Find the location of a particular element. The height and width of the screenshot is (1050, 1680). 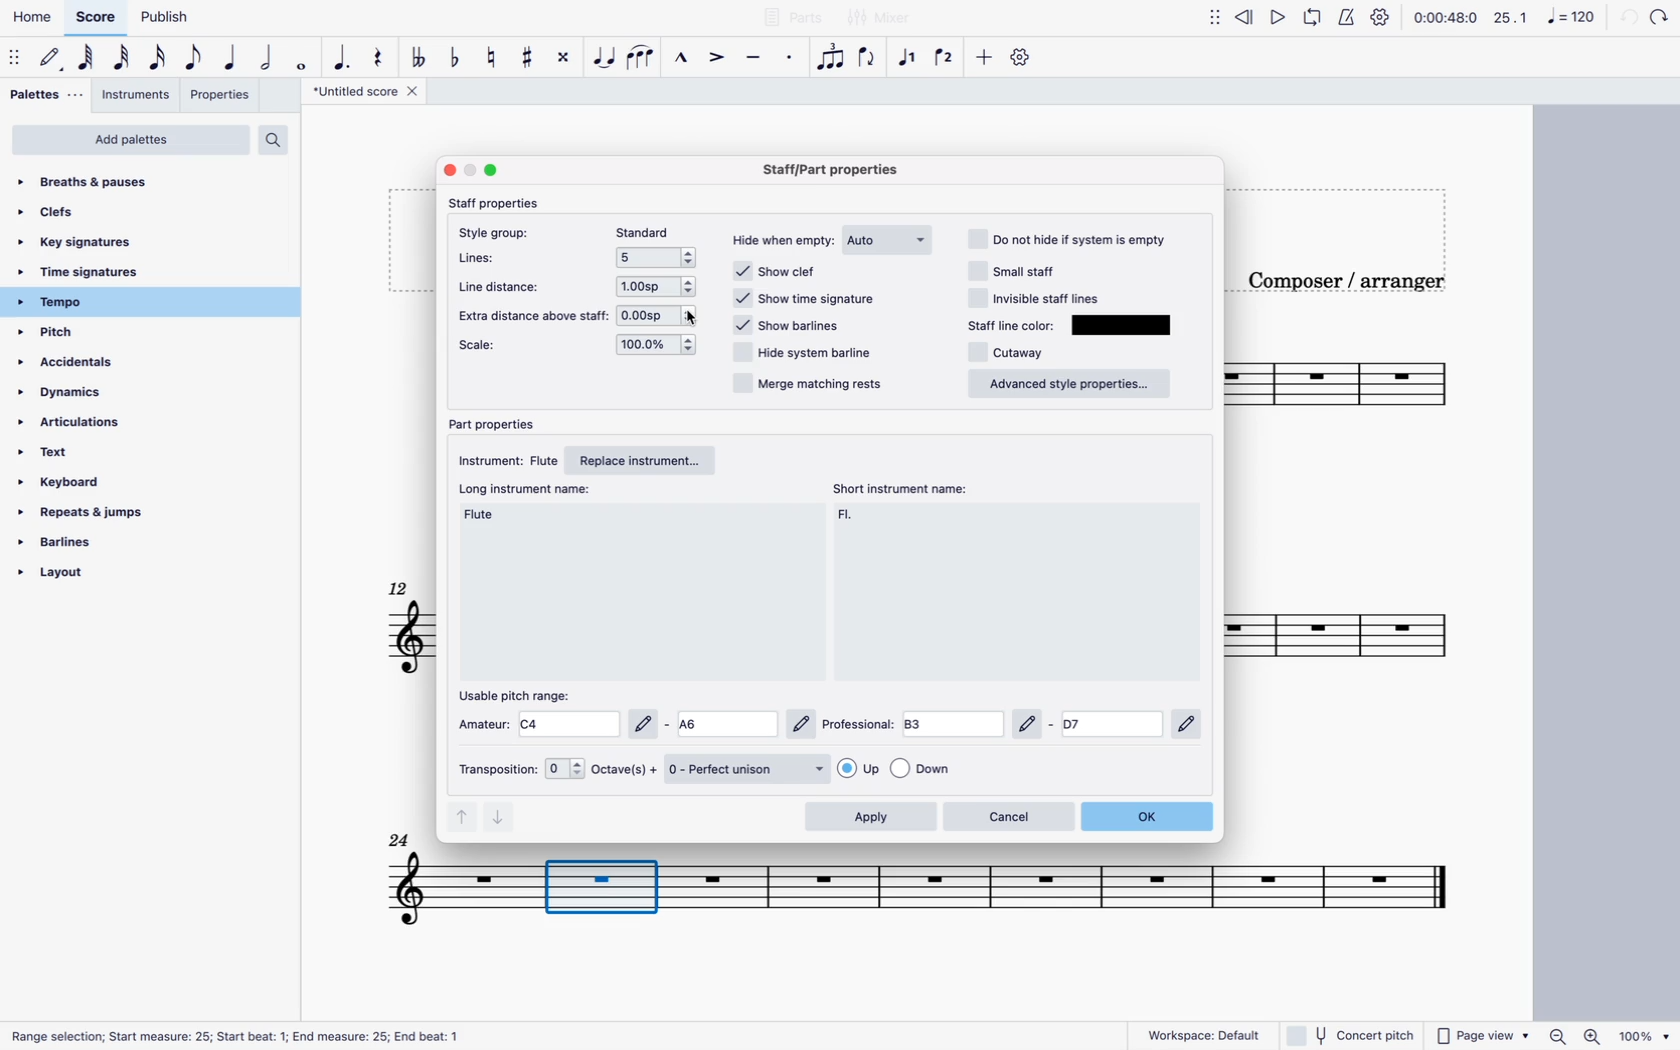

articulations is located at coordinates (83, 420).